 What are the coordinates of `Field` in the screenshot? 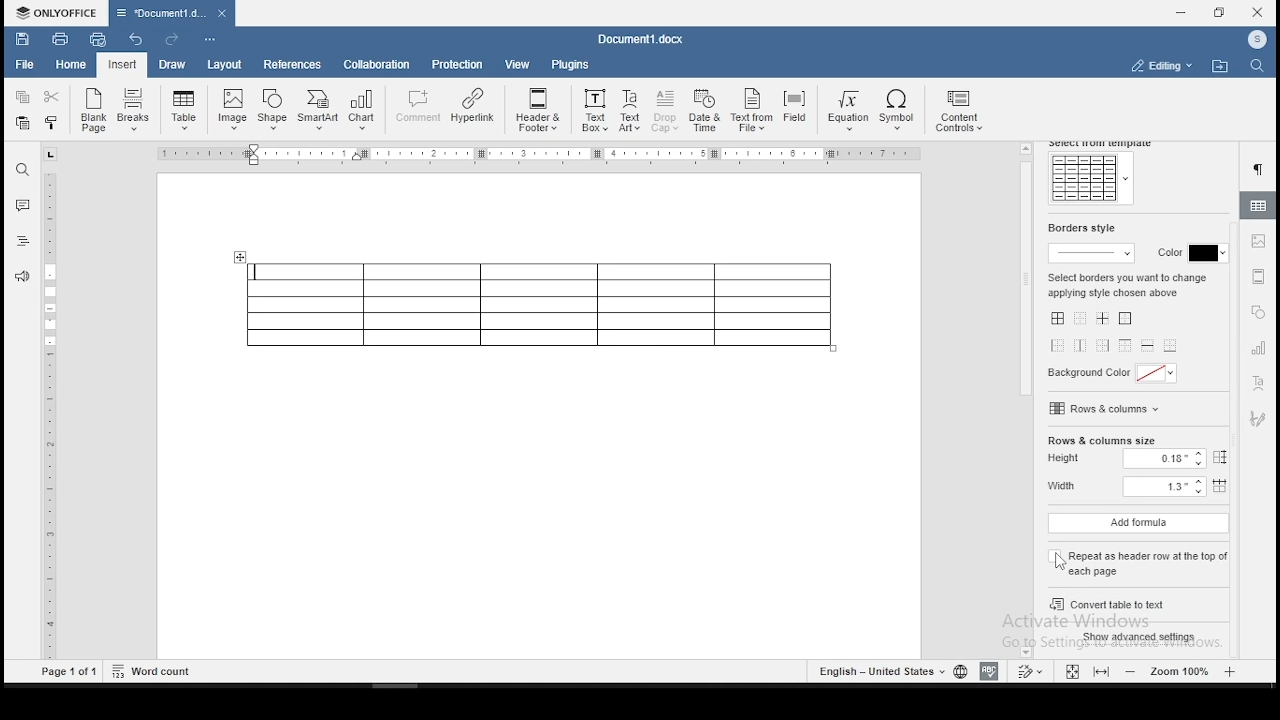 It's located at (794, 108).